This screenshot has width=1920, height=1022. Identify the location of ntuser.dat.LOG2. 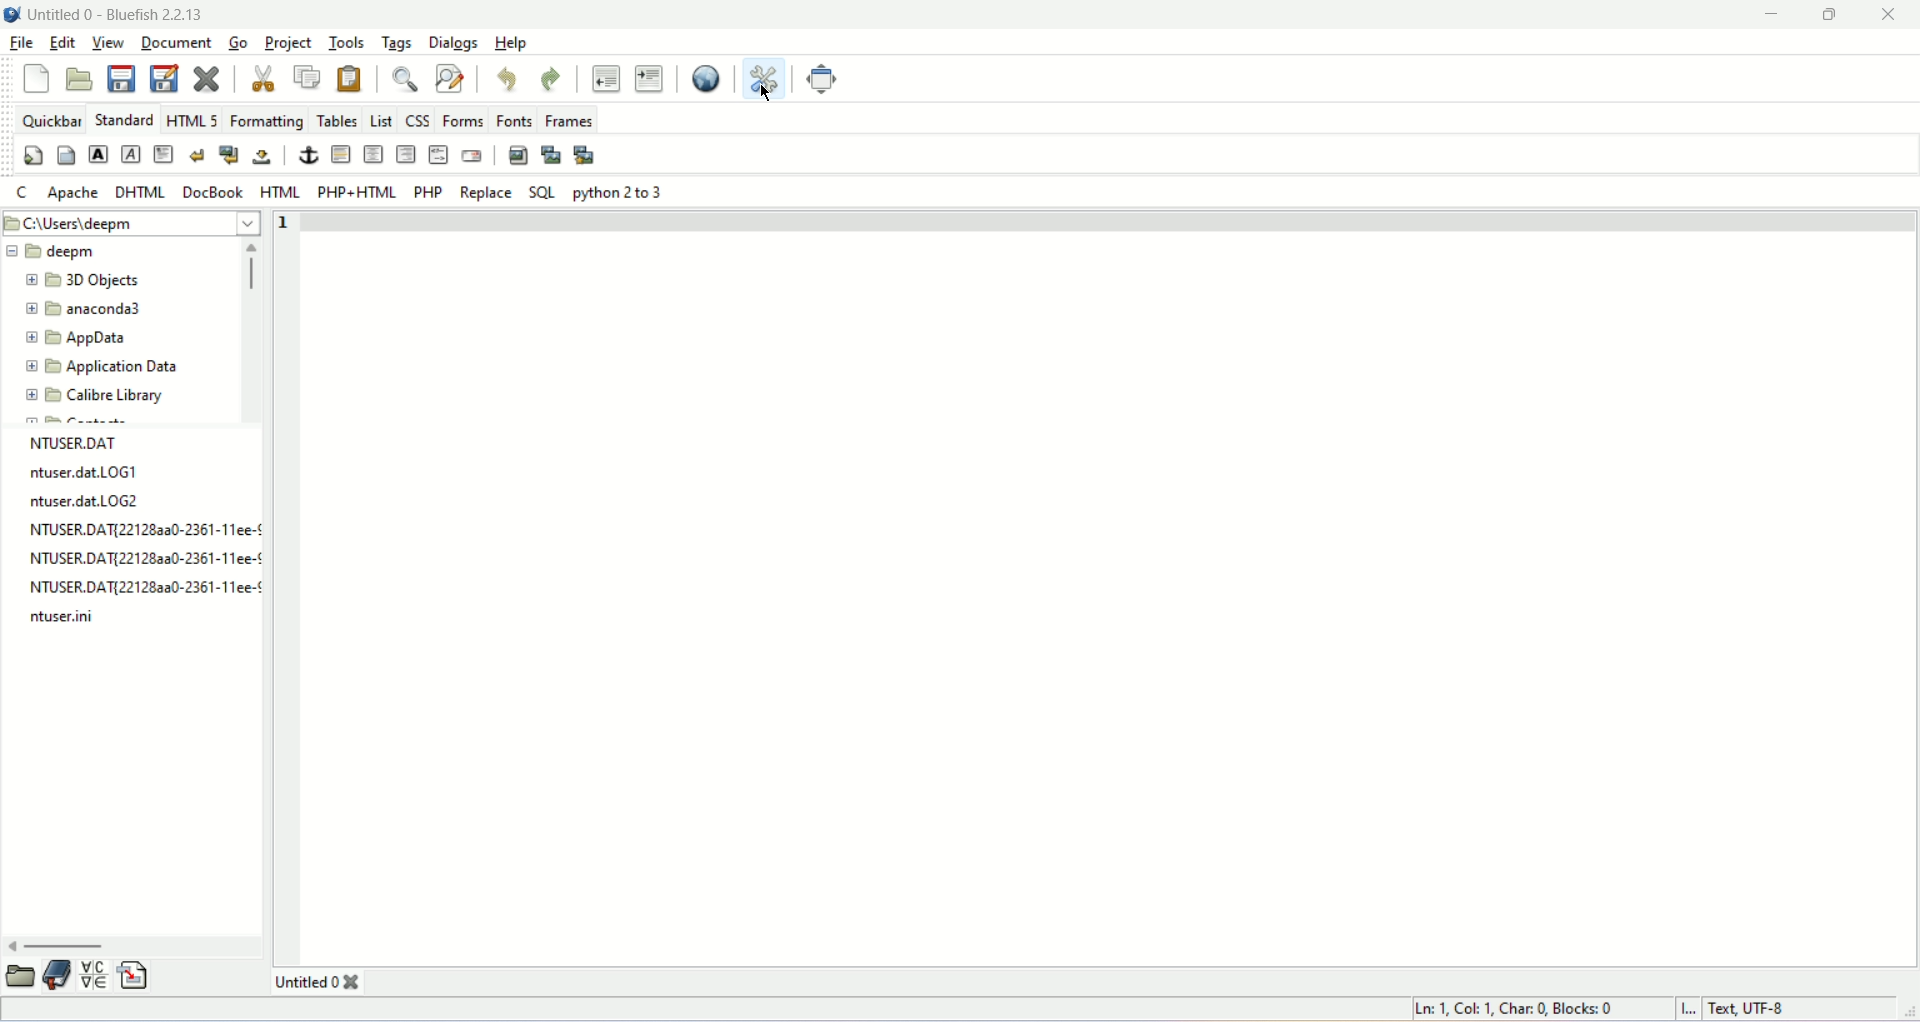
(78, 502).